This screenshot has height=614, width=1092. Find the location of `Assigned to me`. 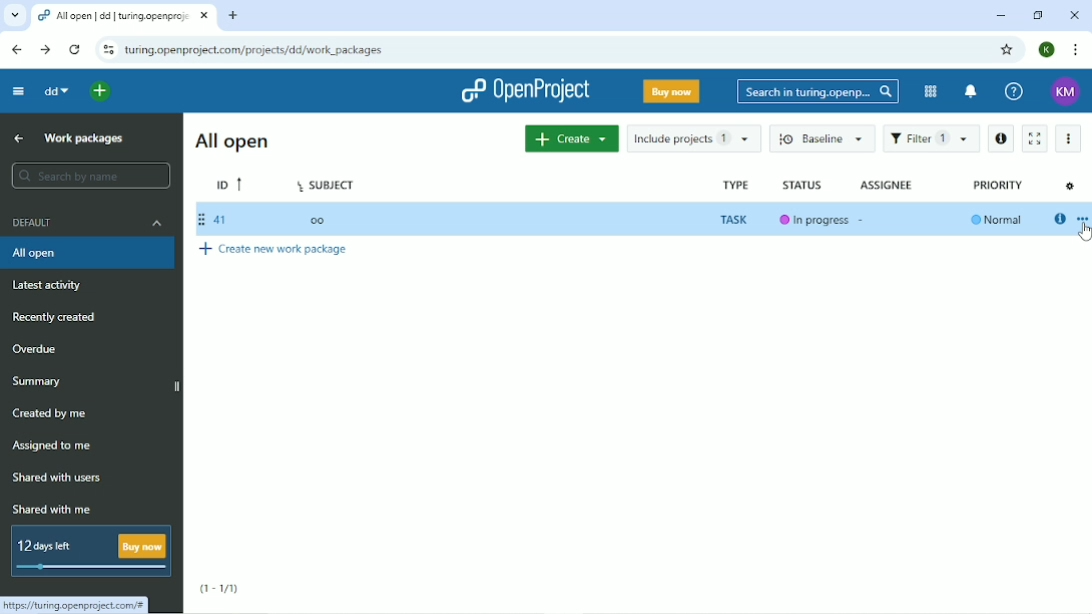

Assigned to me is located at coordinates (51, 446).